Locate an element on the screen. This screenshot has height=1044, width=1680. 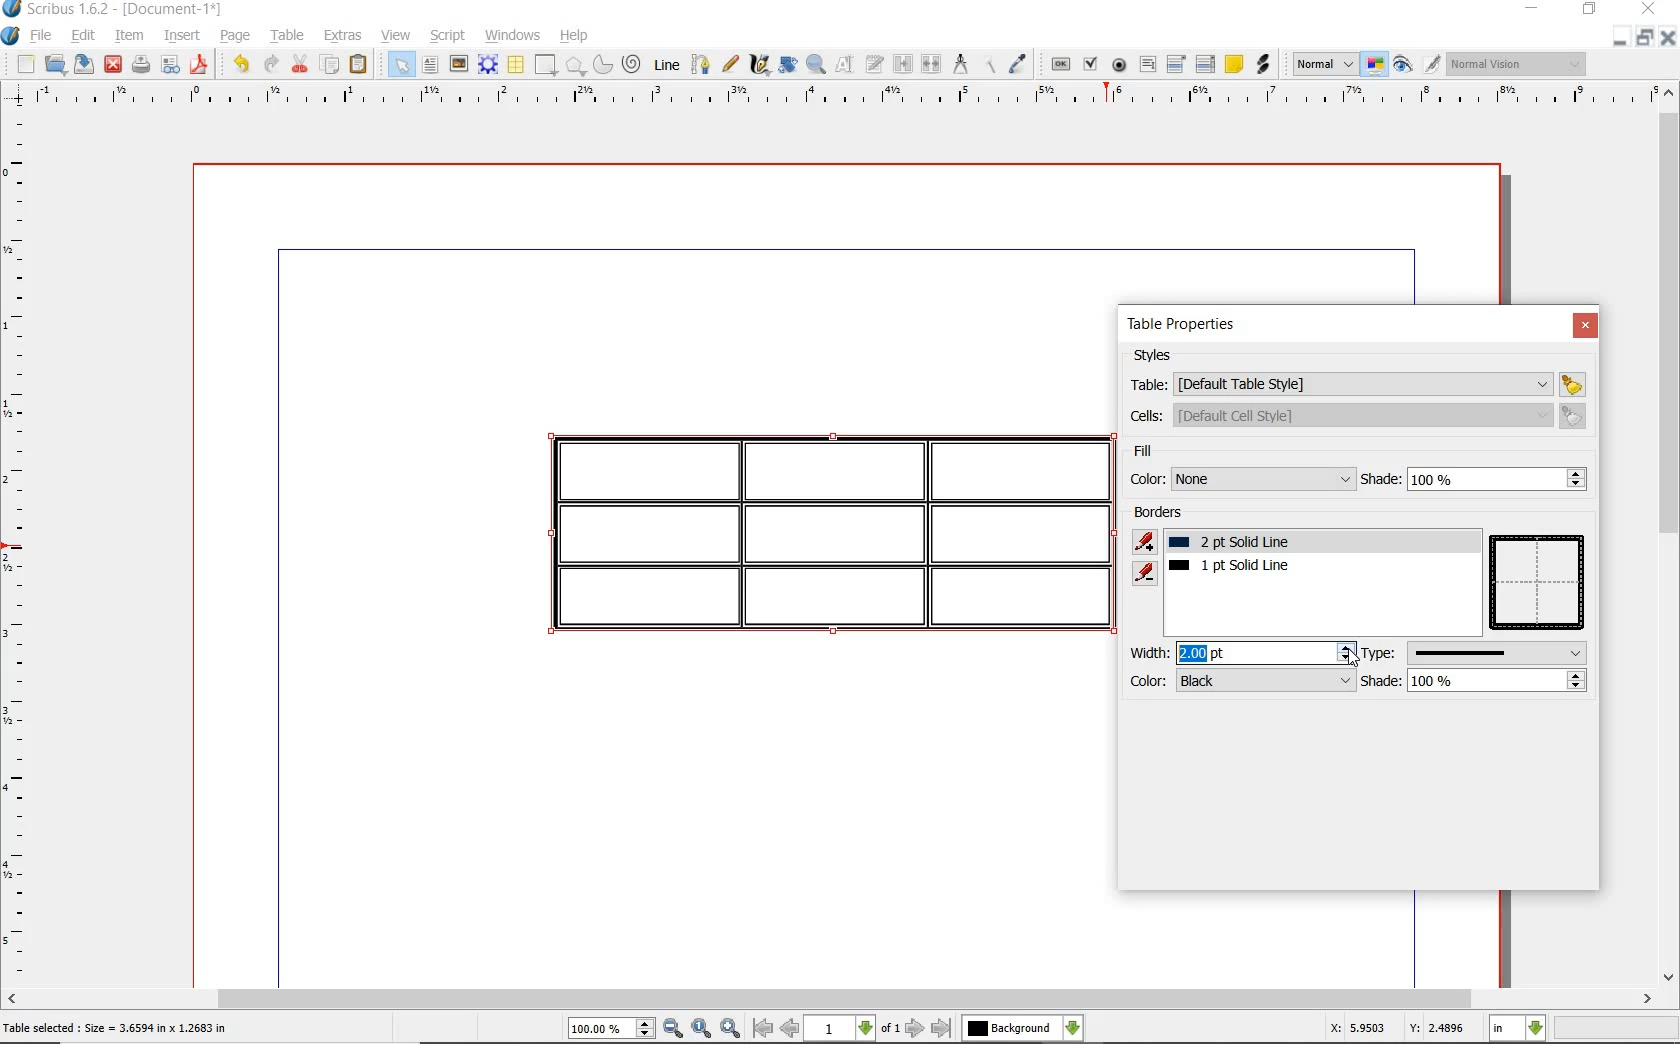
table is located at coordinates (1357, 383).